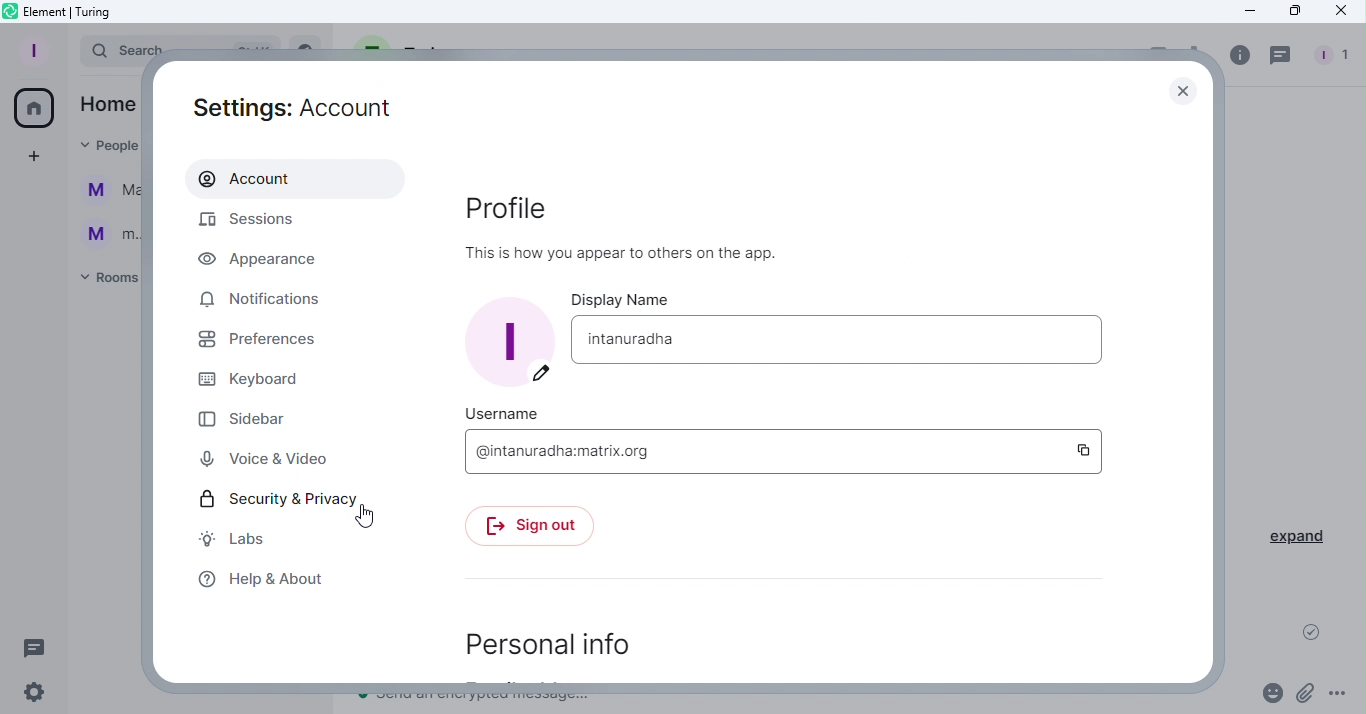 Image resolution: width=1366 pixels, height=714 pixels. Describe the element at coordinates (109, 52) in the screenshot. I see `Search` at that location.